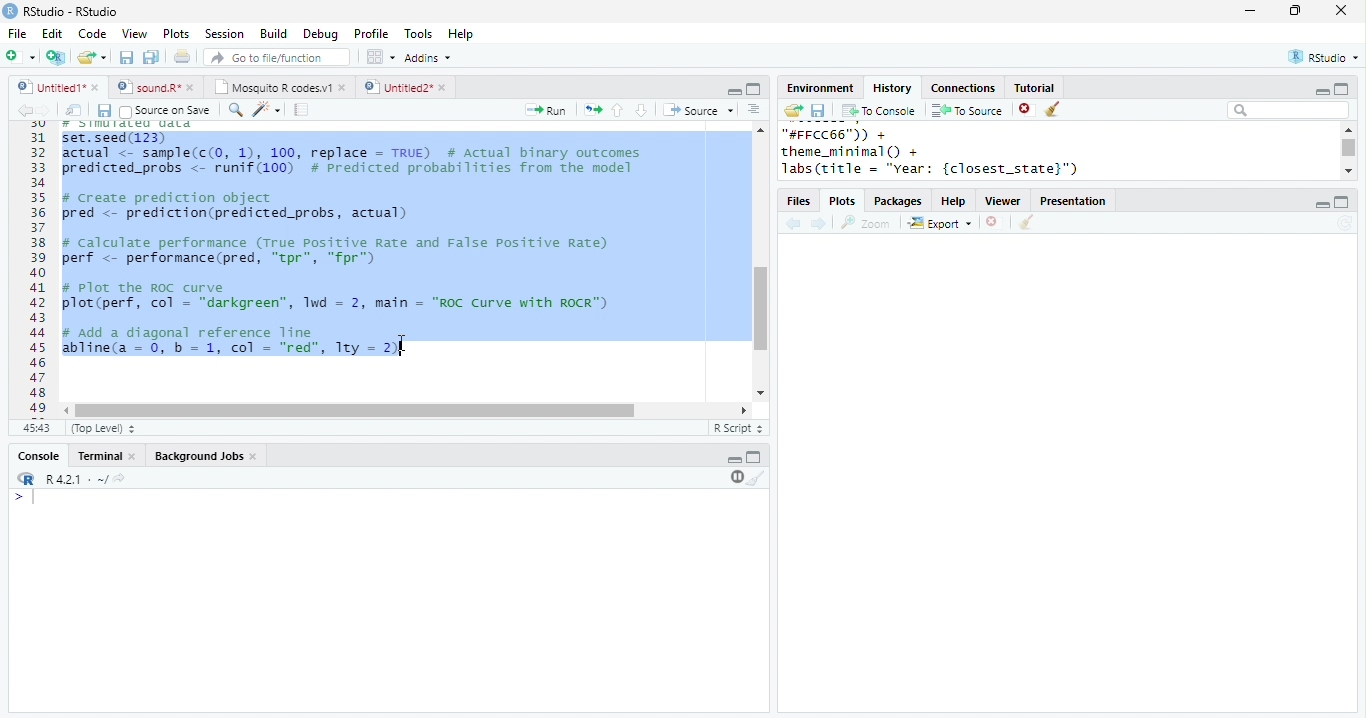  What do you see at coordinates (792, 110) in the screenshot?
I see `open folder` at bounding box center [792, 110].